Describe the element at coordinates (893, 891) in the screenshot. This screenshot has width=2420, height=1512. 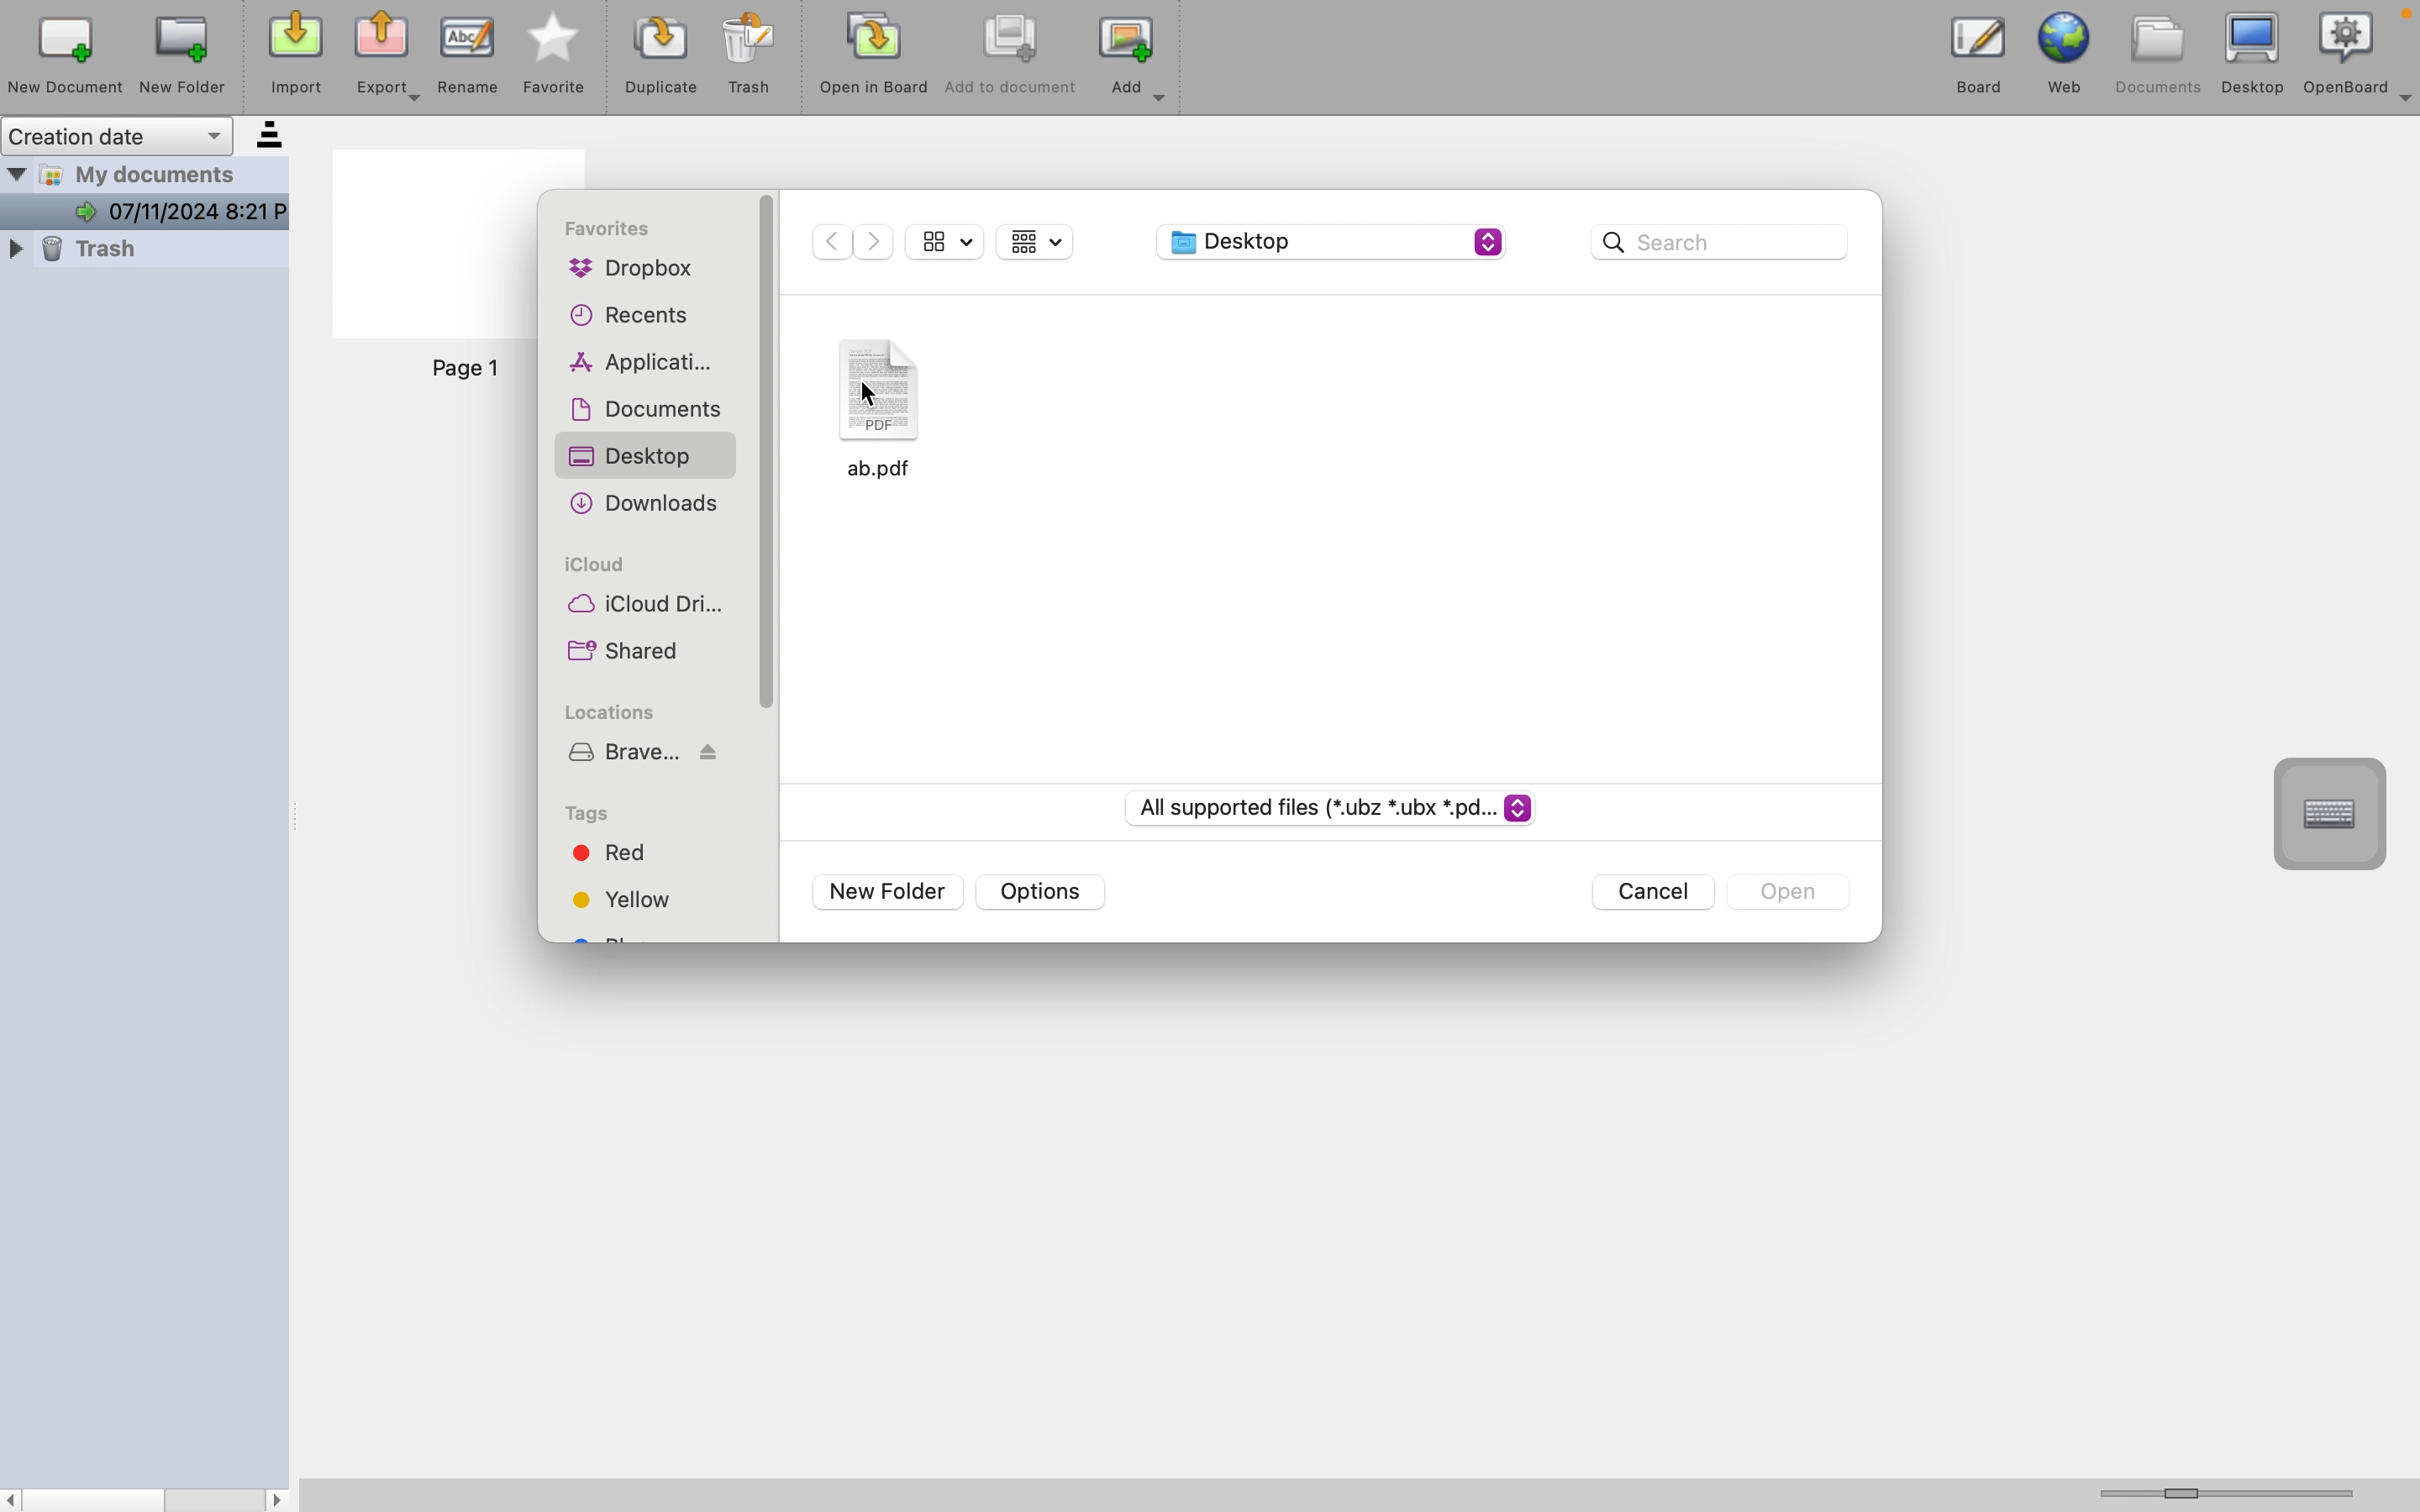
I see `new folder` at that location.